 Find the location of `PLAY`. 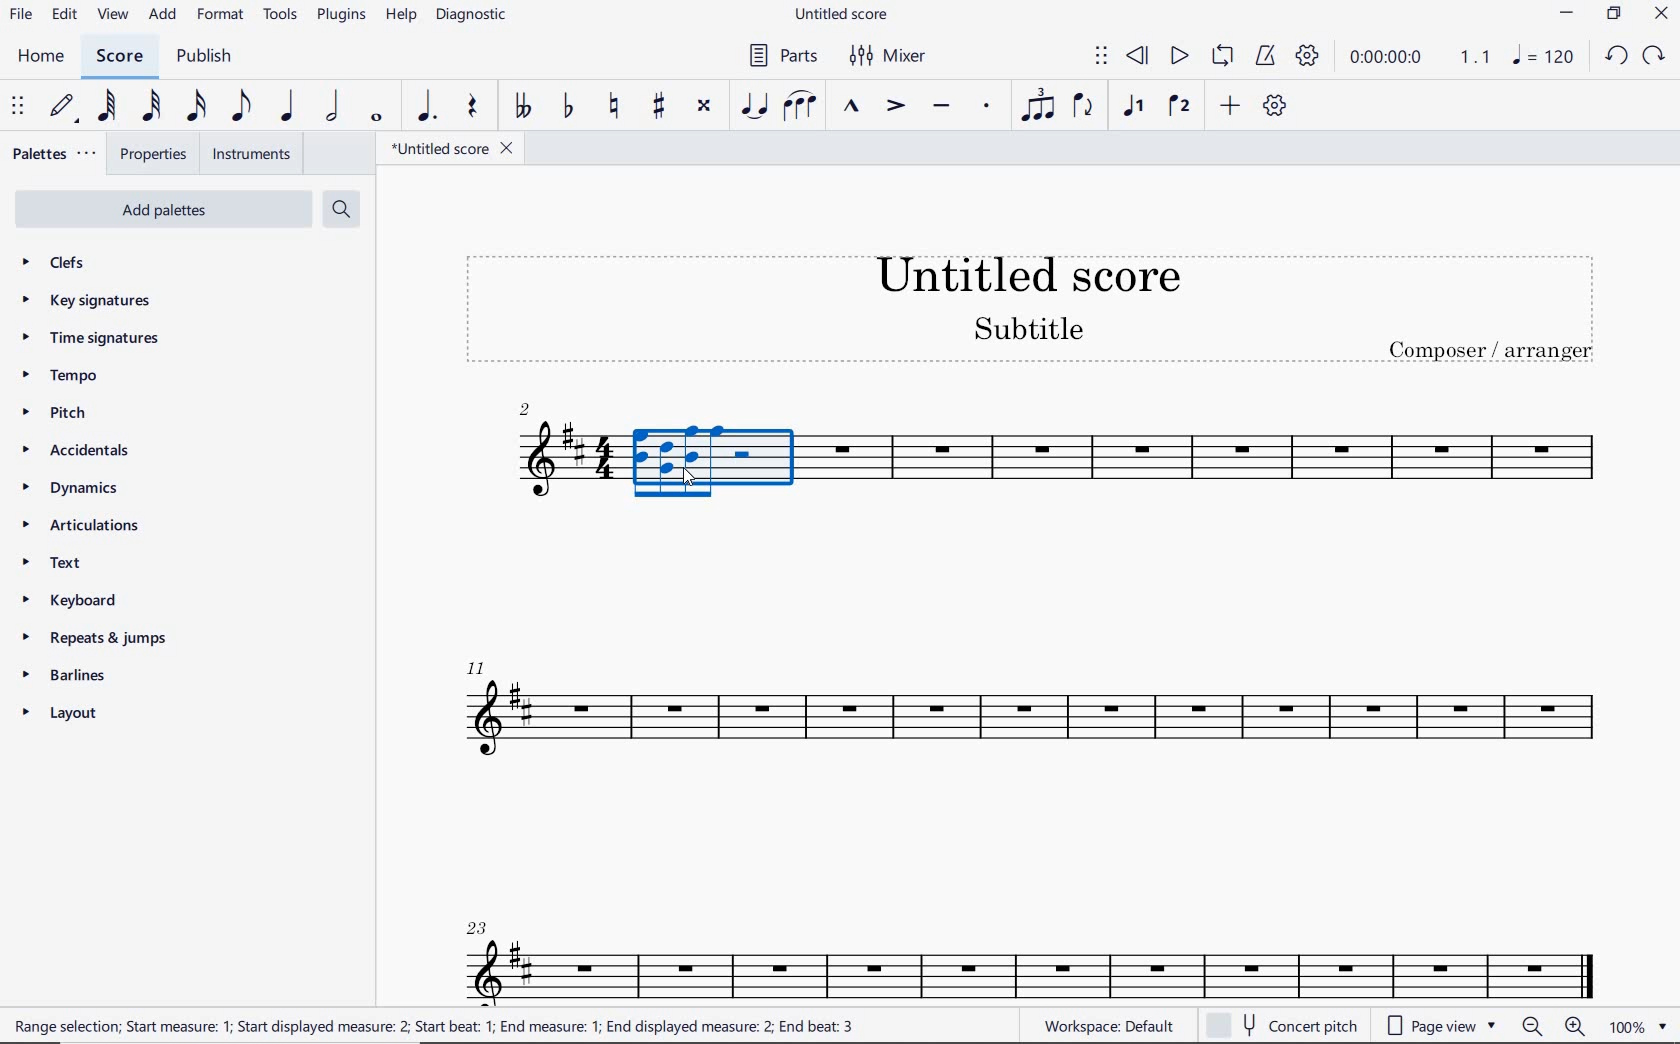

PLAY is located at coordinates (1177, 57).